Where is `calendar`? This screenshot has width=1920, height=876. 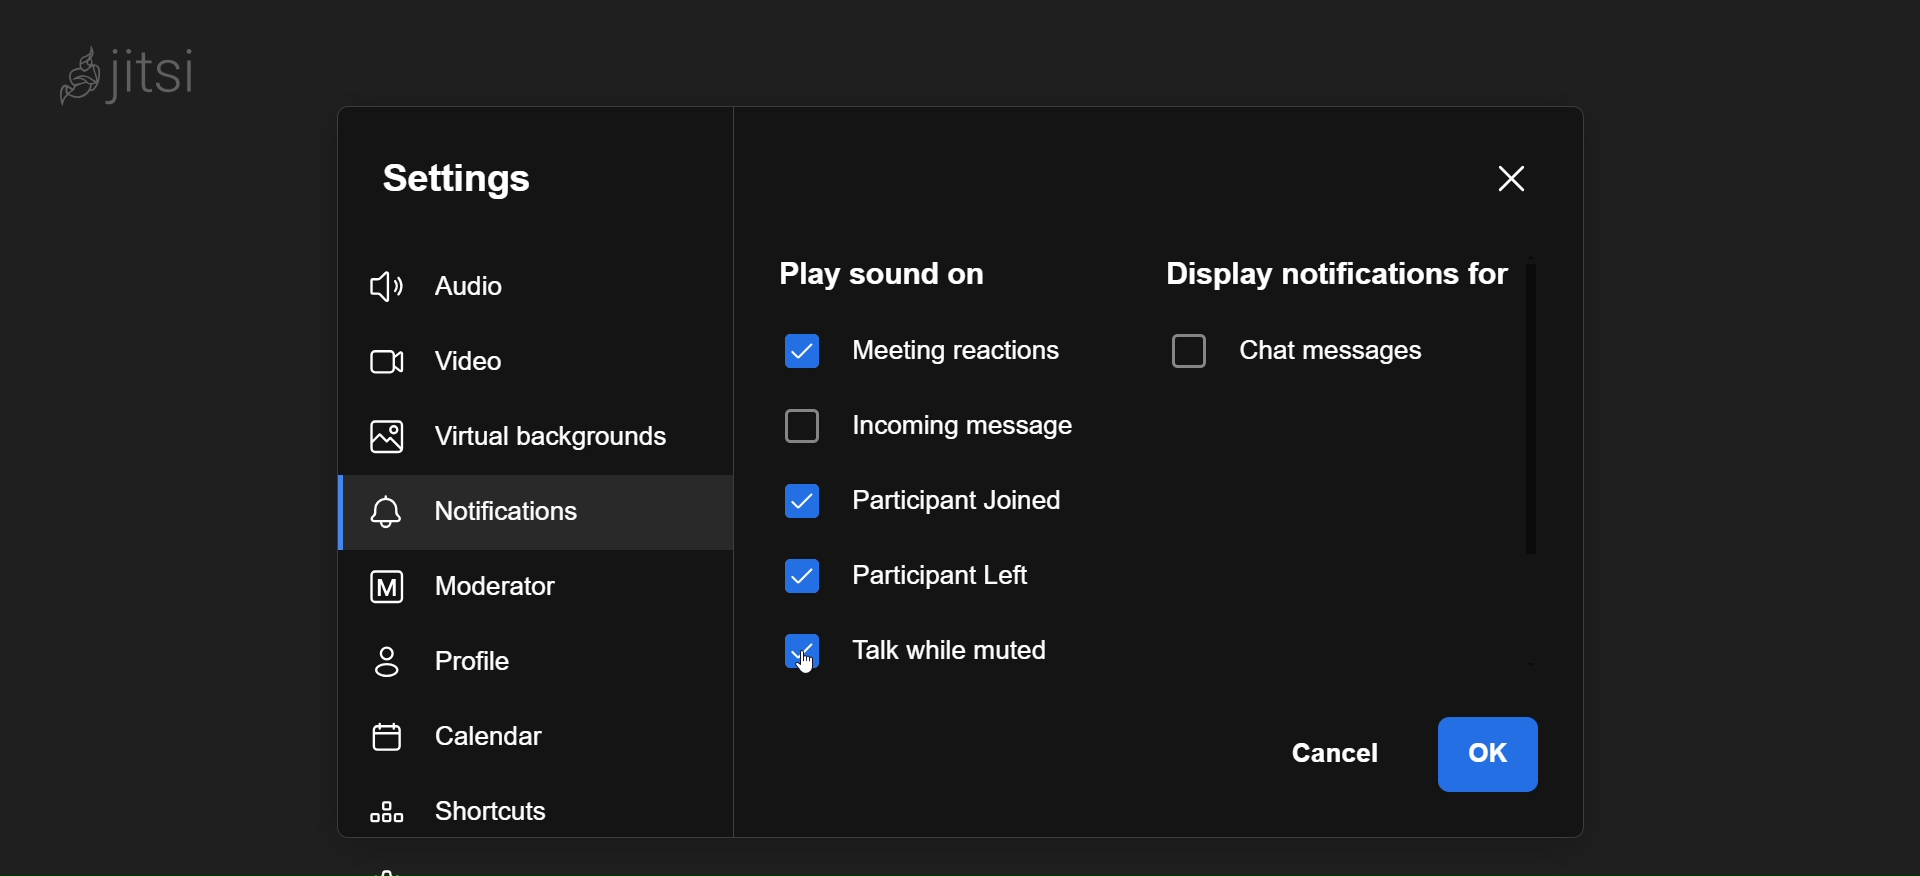 calendar is located at coordinates (464, 731).